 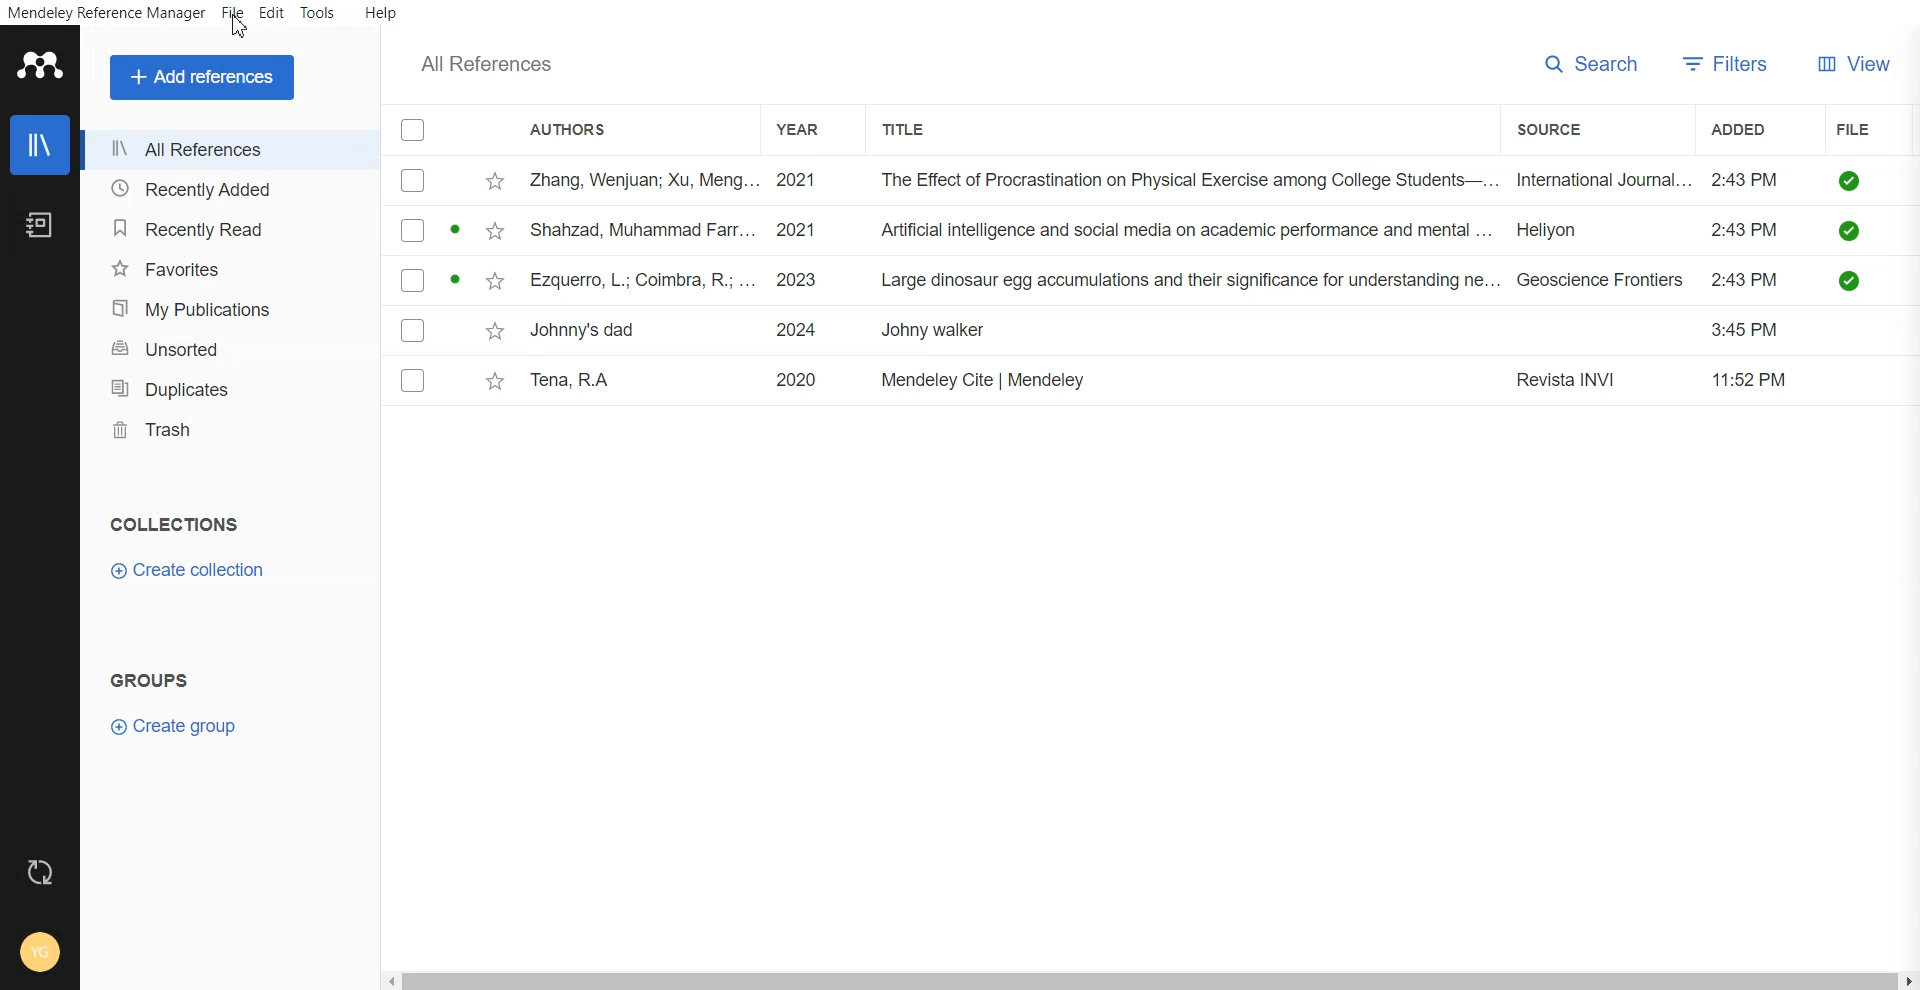 What do you see at coordinates (1745, 230) in the screenshot?
I see `2:43PM` at bounding box center [1745, 230].